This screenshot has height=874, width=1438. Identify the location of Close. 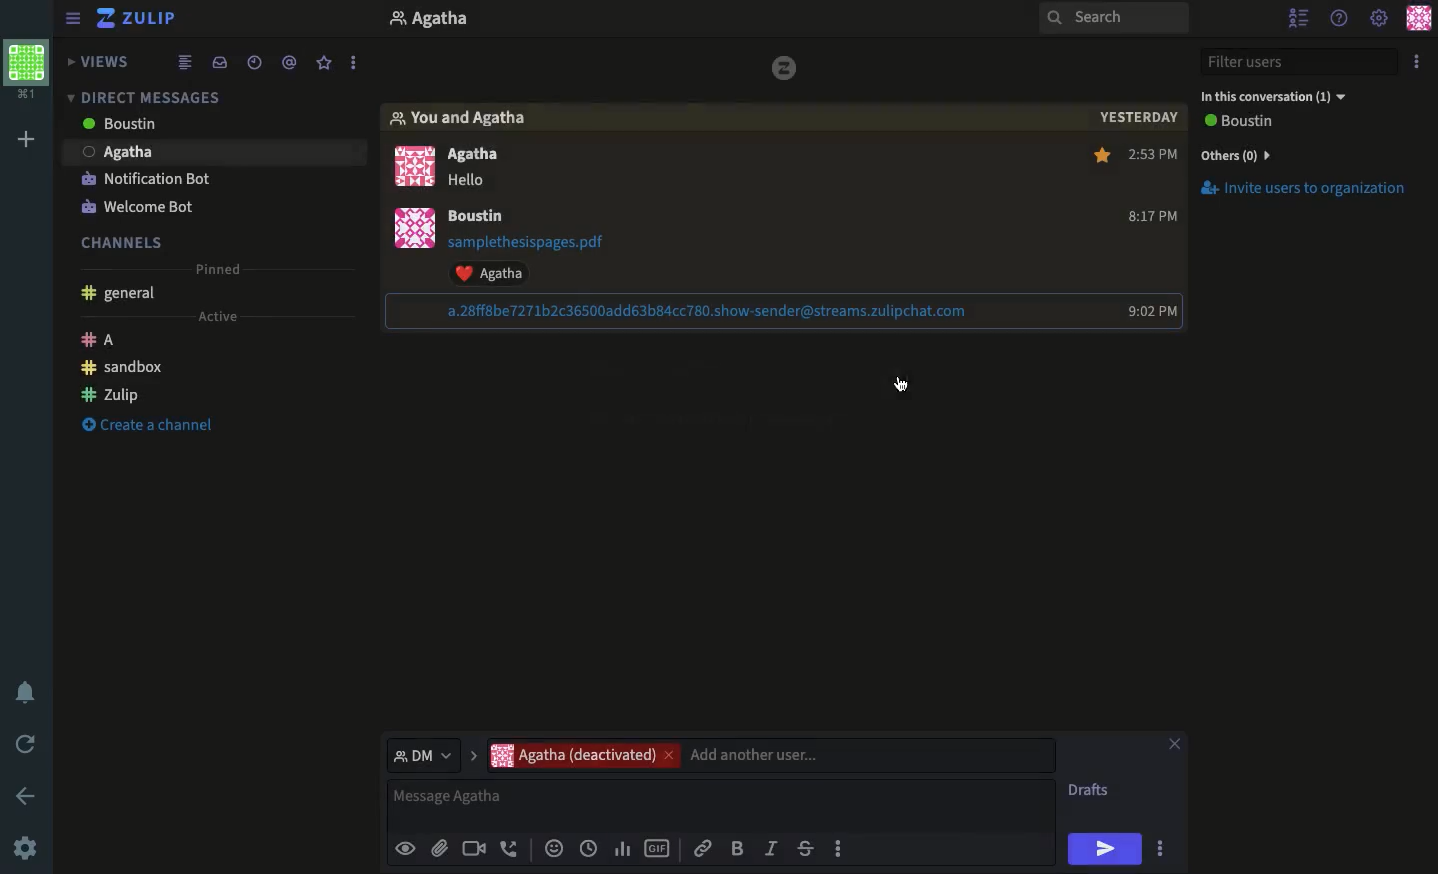
(1174, 746).